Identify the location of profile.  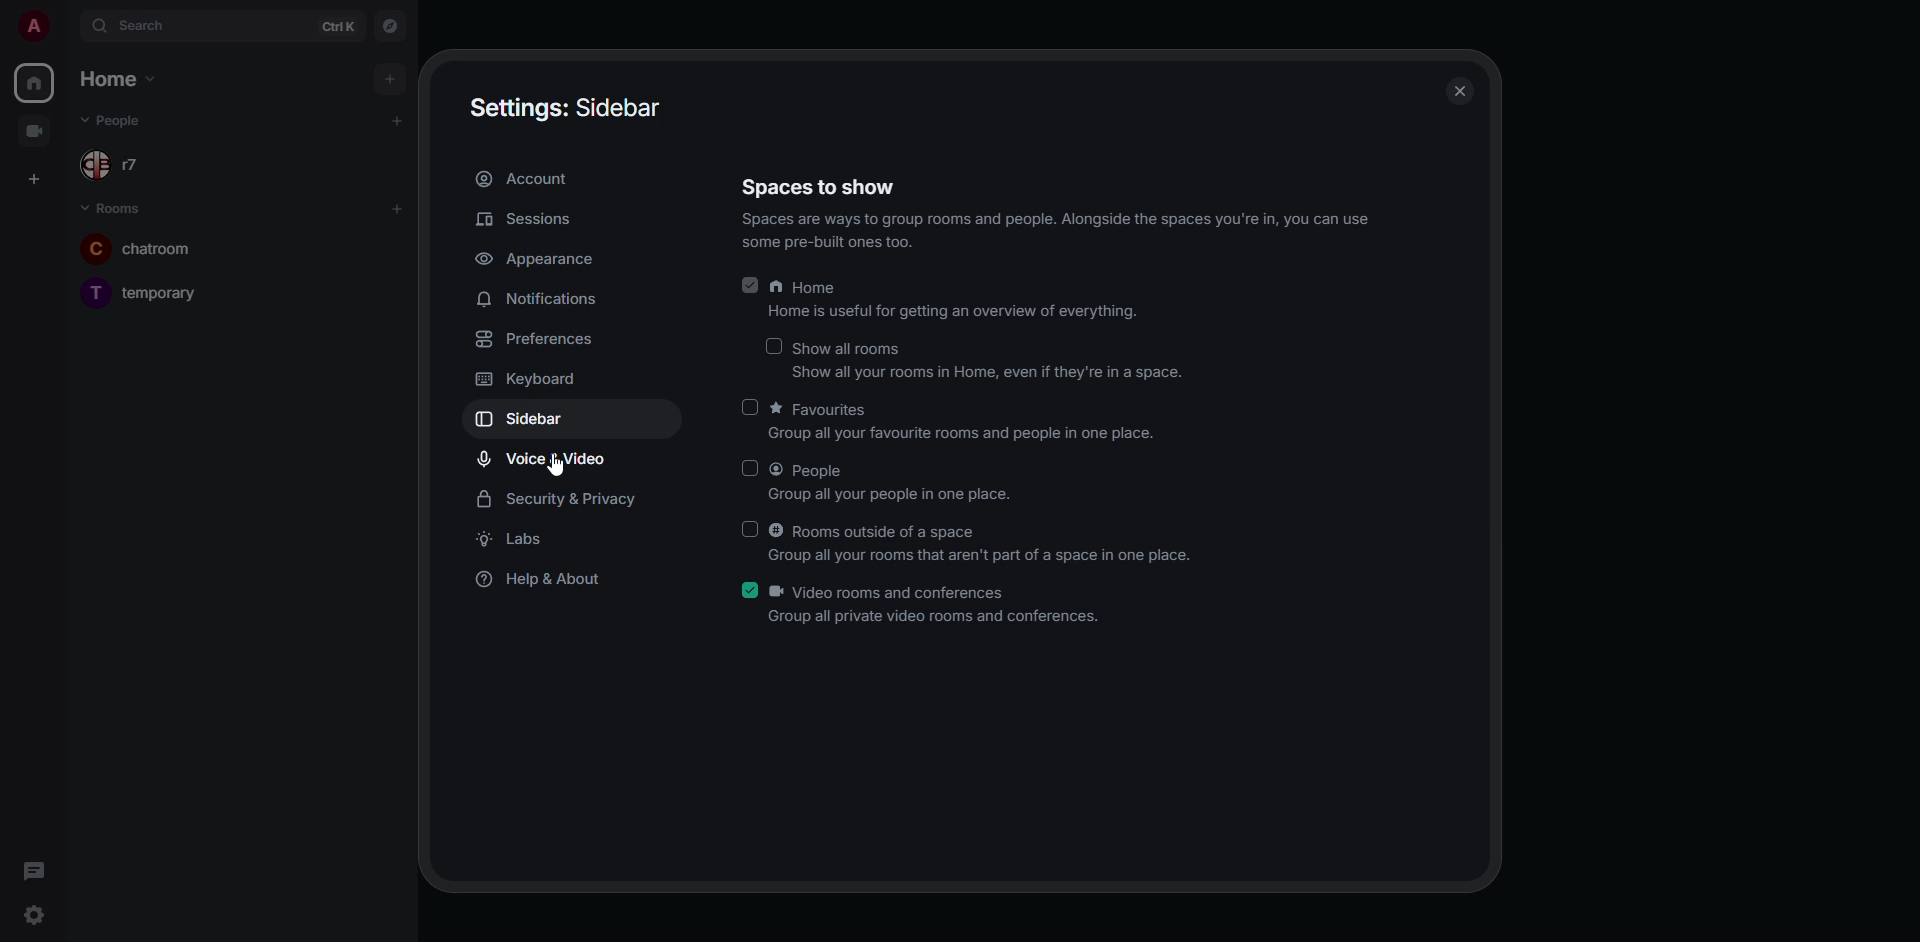
(37, 26).